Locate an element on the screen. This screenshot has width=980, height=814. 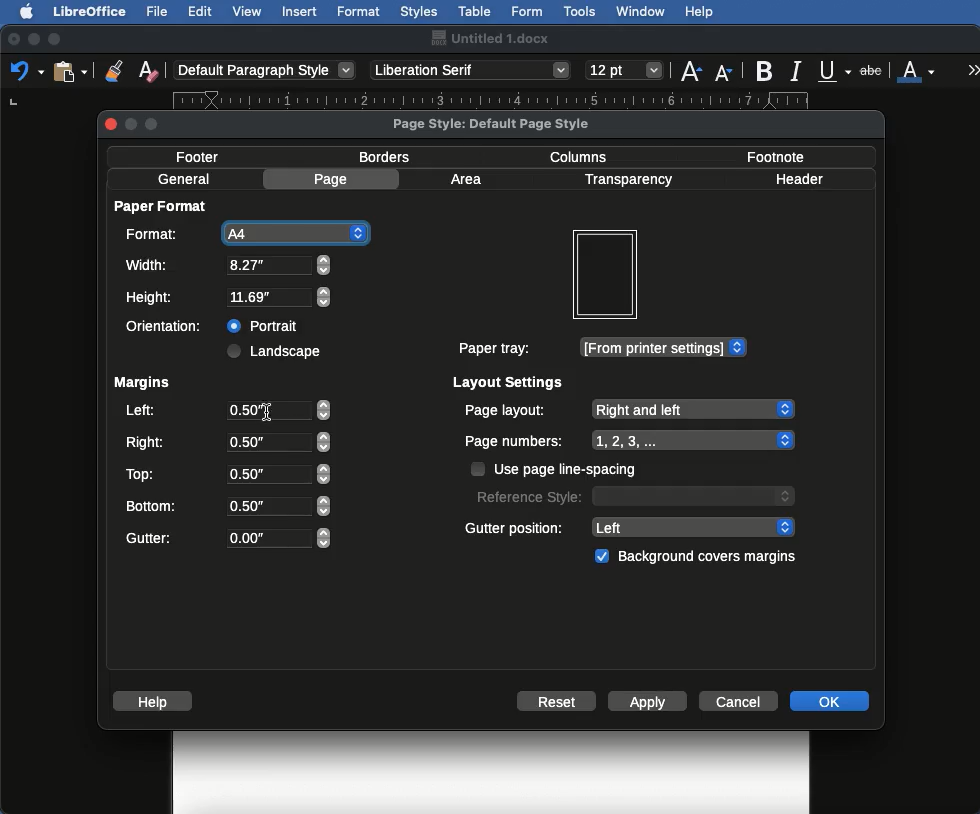
Strikethrough  is located at coordinates (873, 69).